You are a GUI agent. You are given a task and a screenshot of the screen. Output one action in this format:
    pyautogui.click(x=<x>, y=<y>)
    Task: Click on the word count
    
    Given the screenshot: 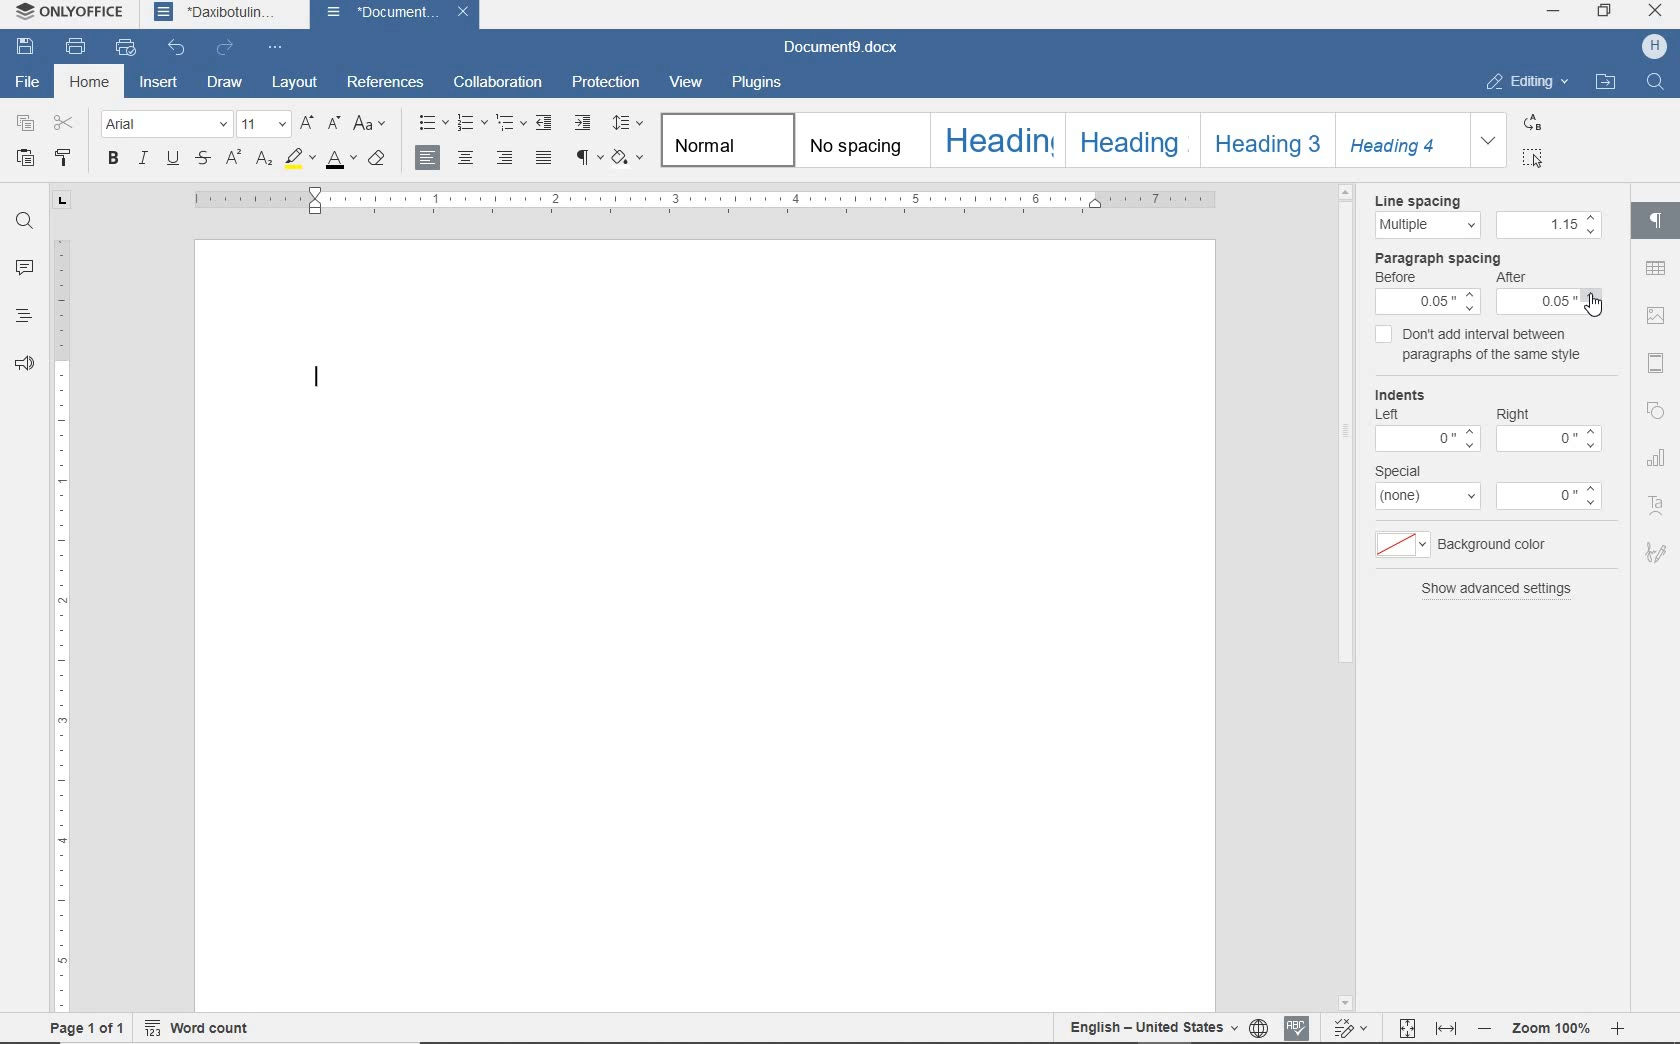 What is the action you would take?
    pyautogui.click(x=196, y=1027)
    